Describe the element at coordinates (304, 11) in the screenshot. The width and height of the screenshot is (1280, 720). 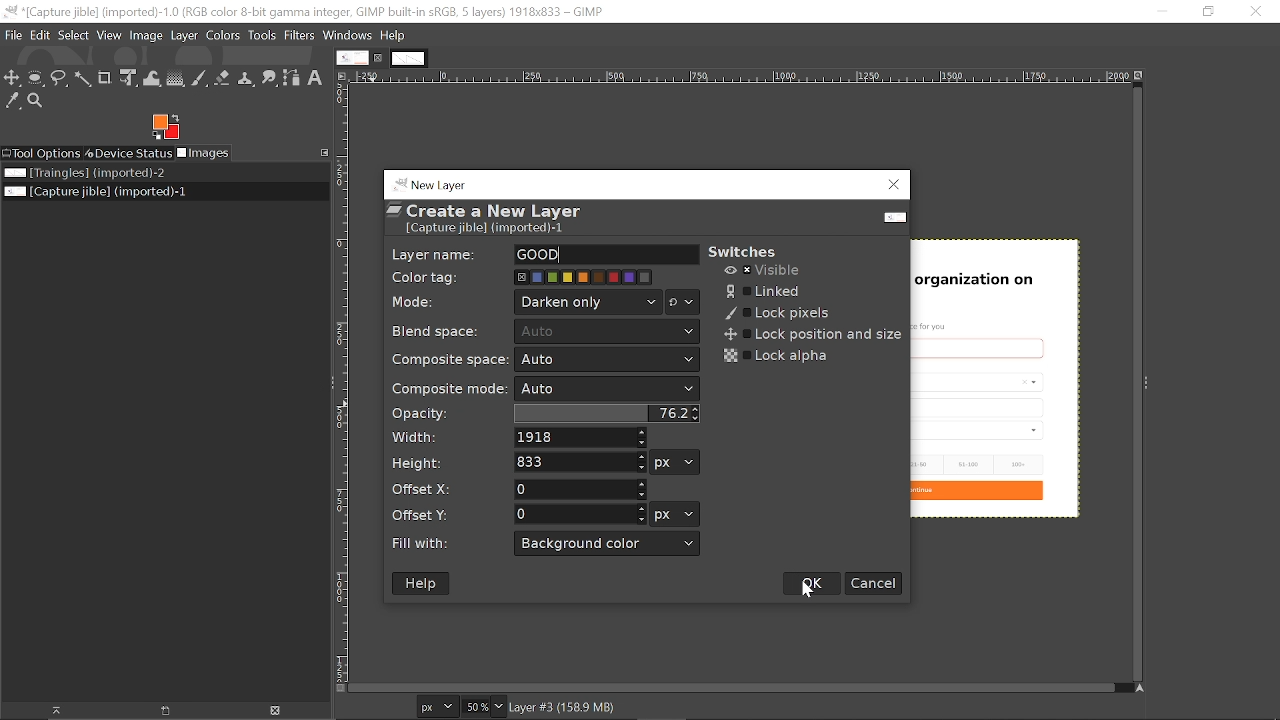
I see `cURRENT WINDOW` at that location.